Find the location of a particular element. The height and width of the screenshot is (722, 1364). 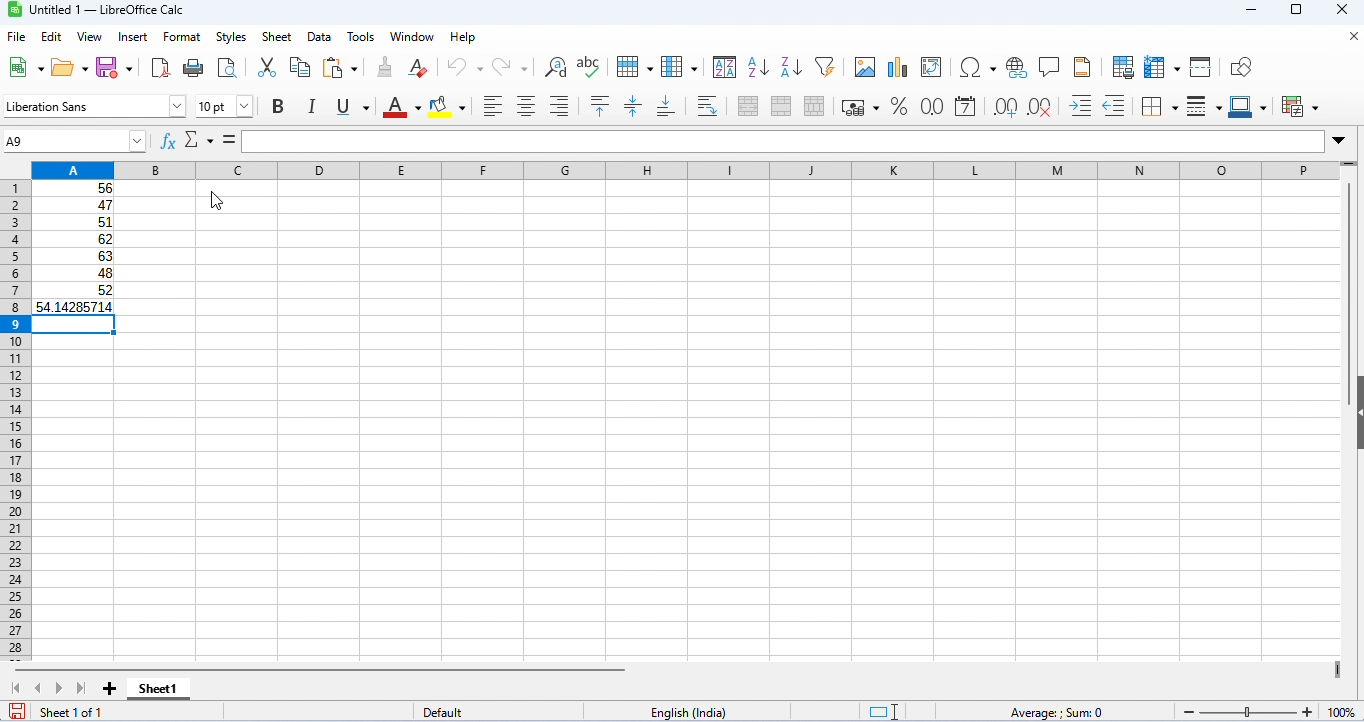

minimize is located at coordinates (1257, 12).